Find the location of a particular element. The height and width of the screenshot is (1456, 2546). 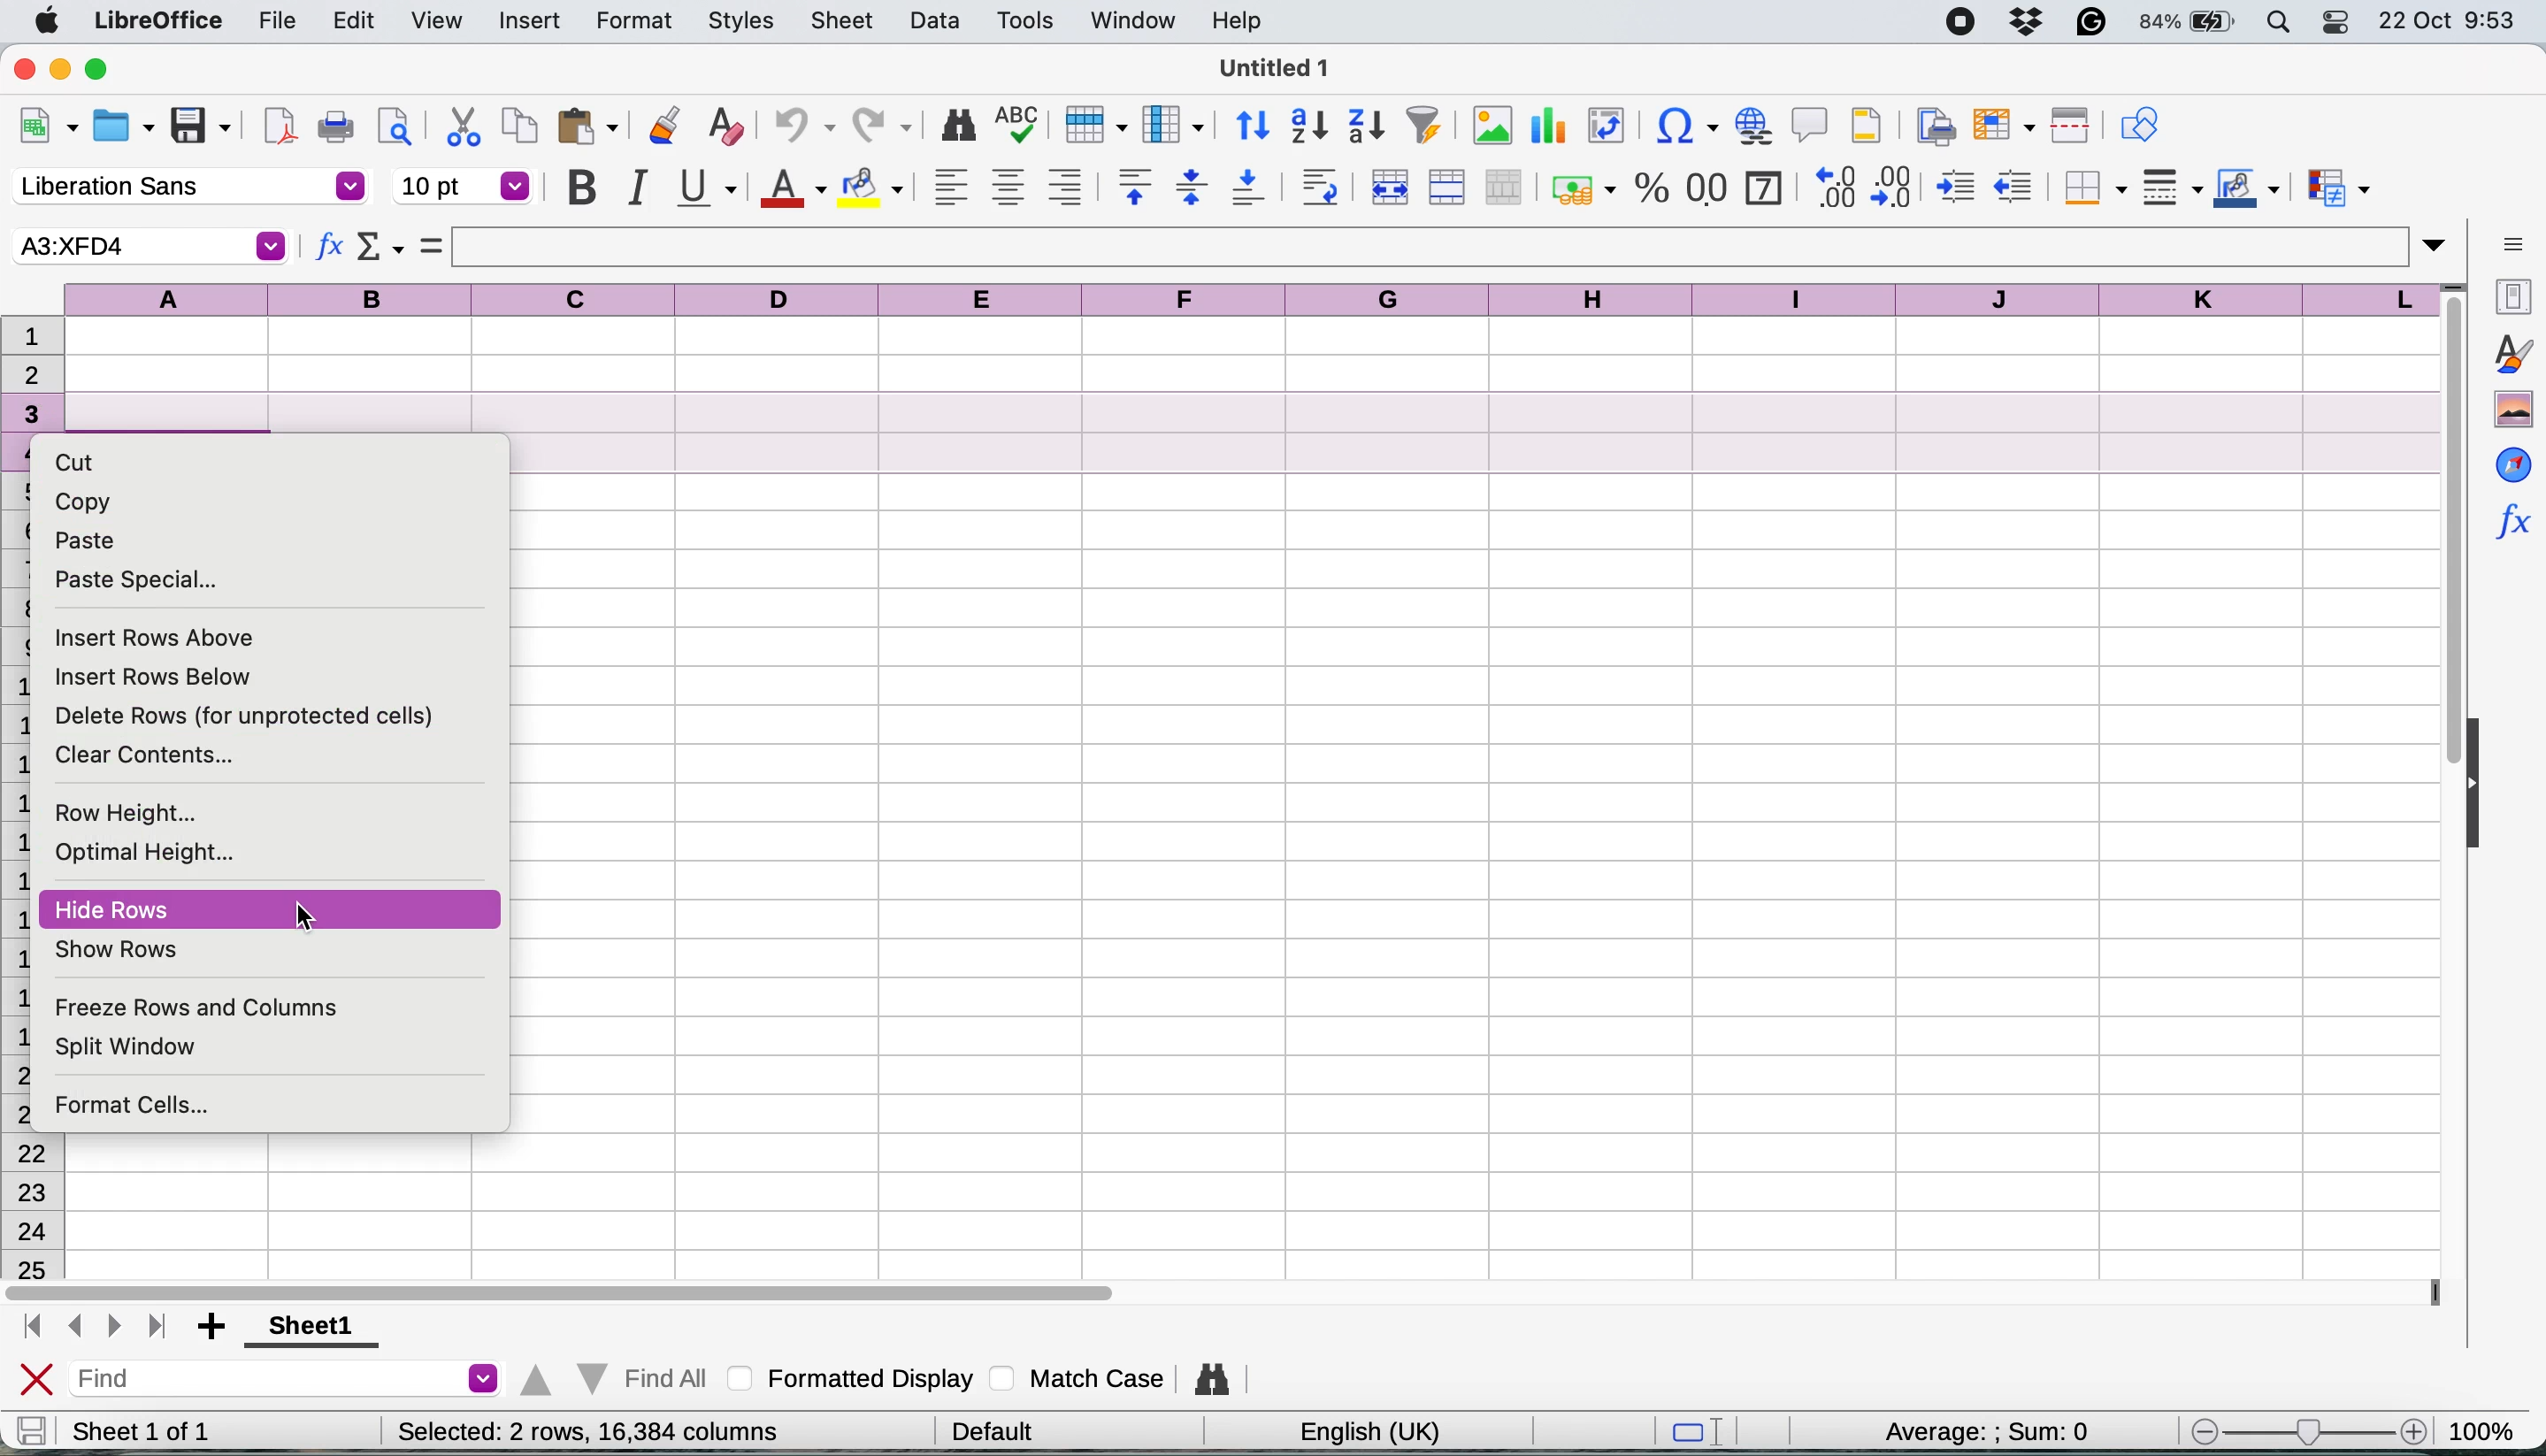

sheet is located at coordinates (844, 20).